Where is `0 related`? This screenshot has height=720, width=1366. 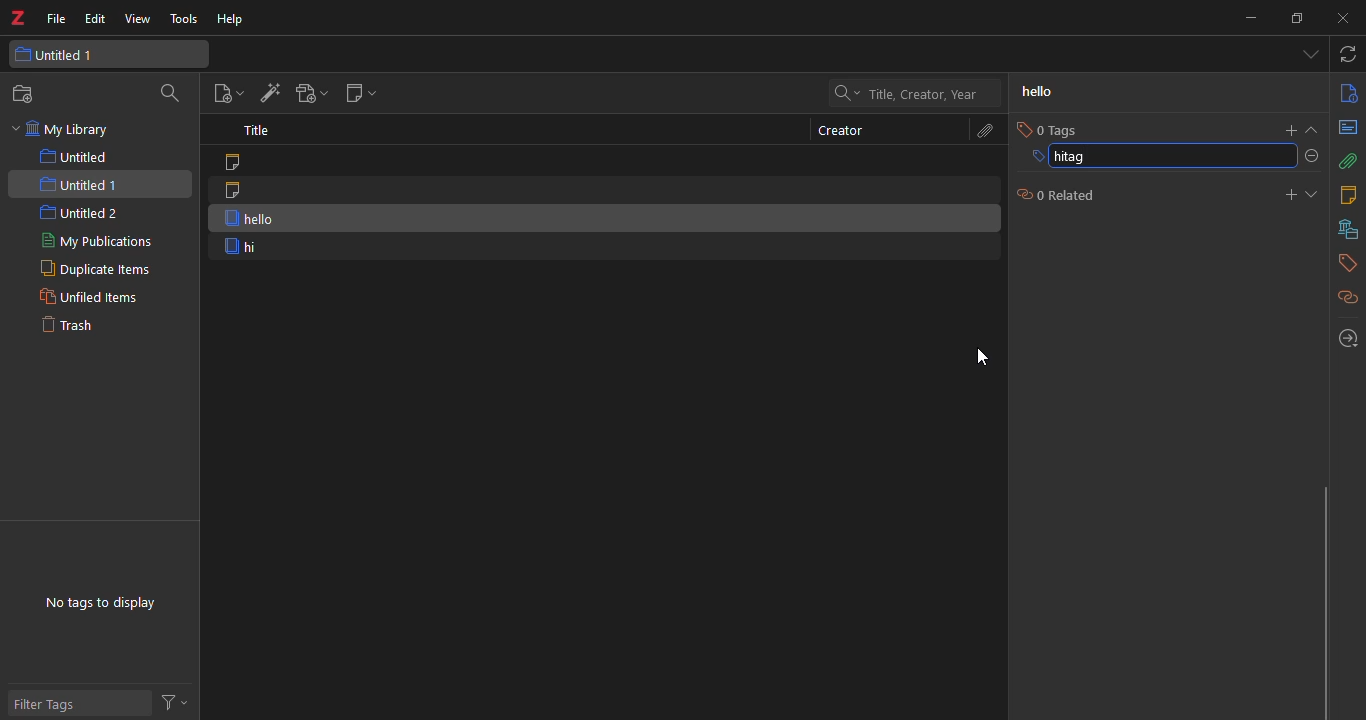 0 related is located at coordinates (1052, 197).